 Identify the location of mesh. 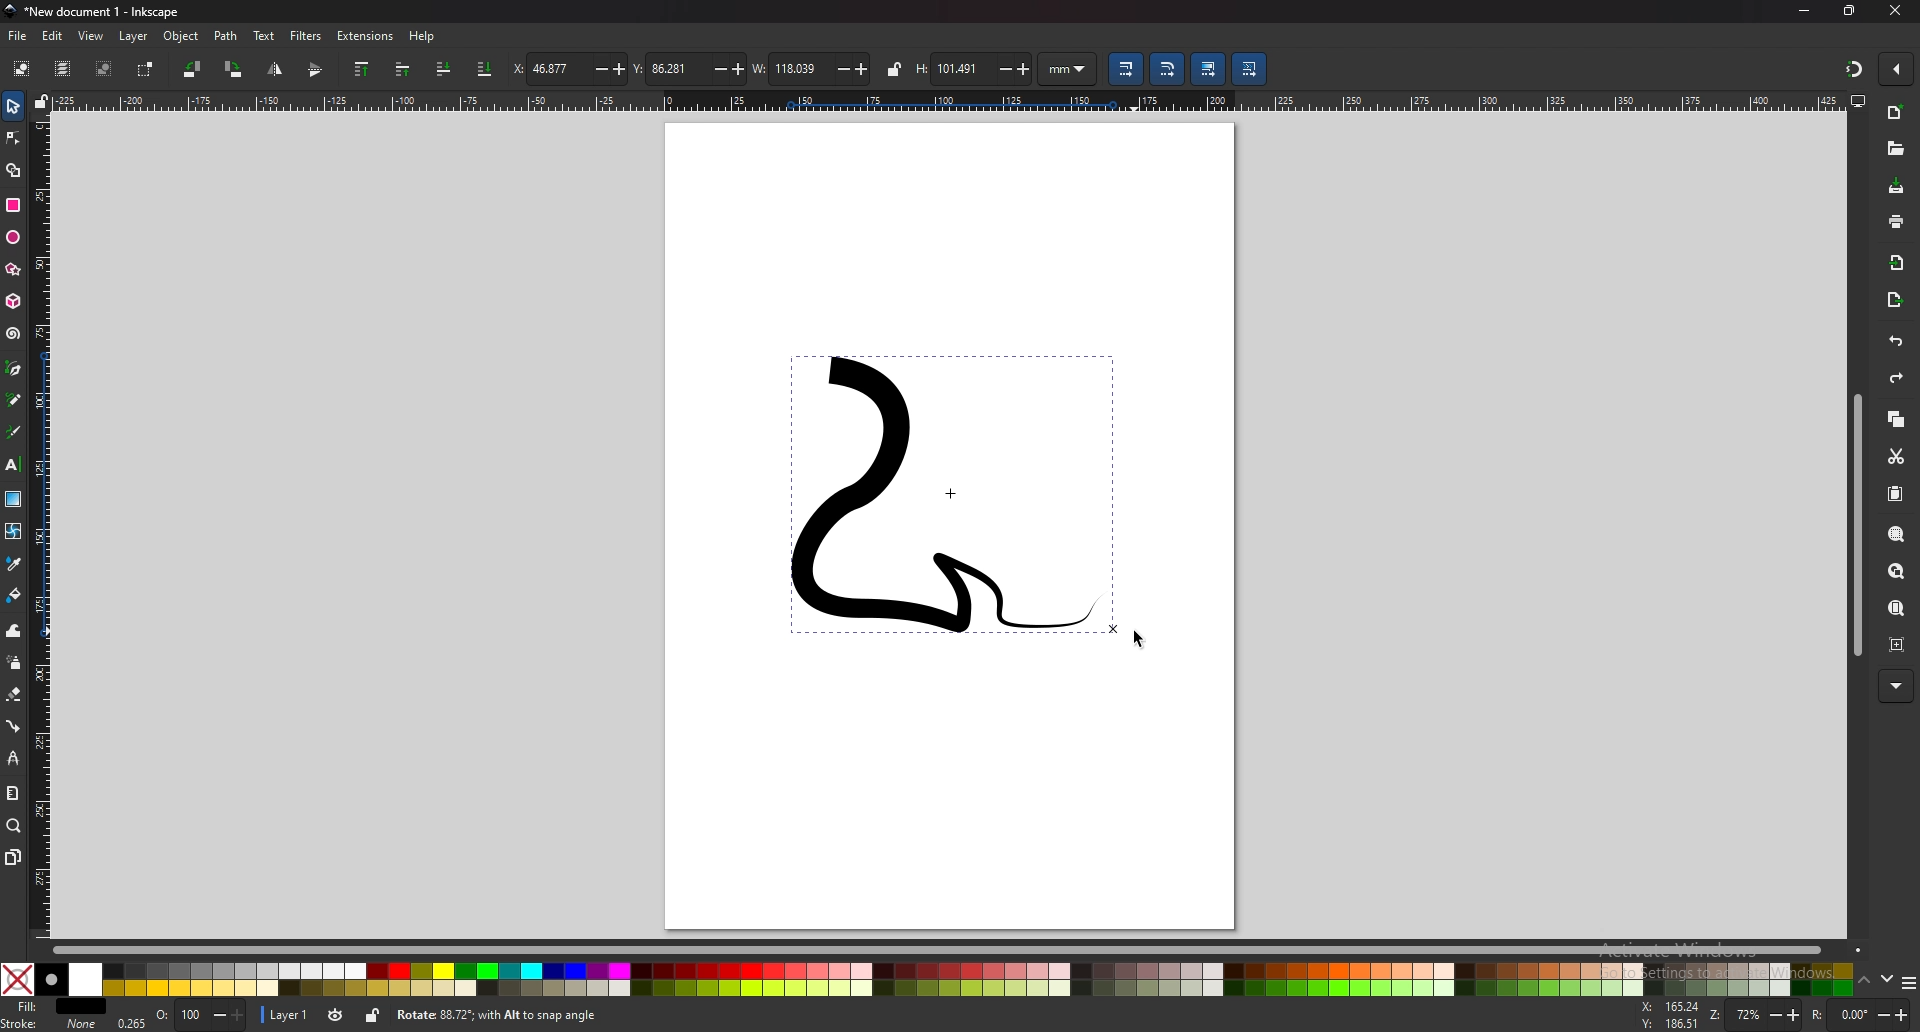
(13, 529).